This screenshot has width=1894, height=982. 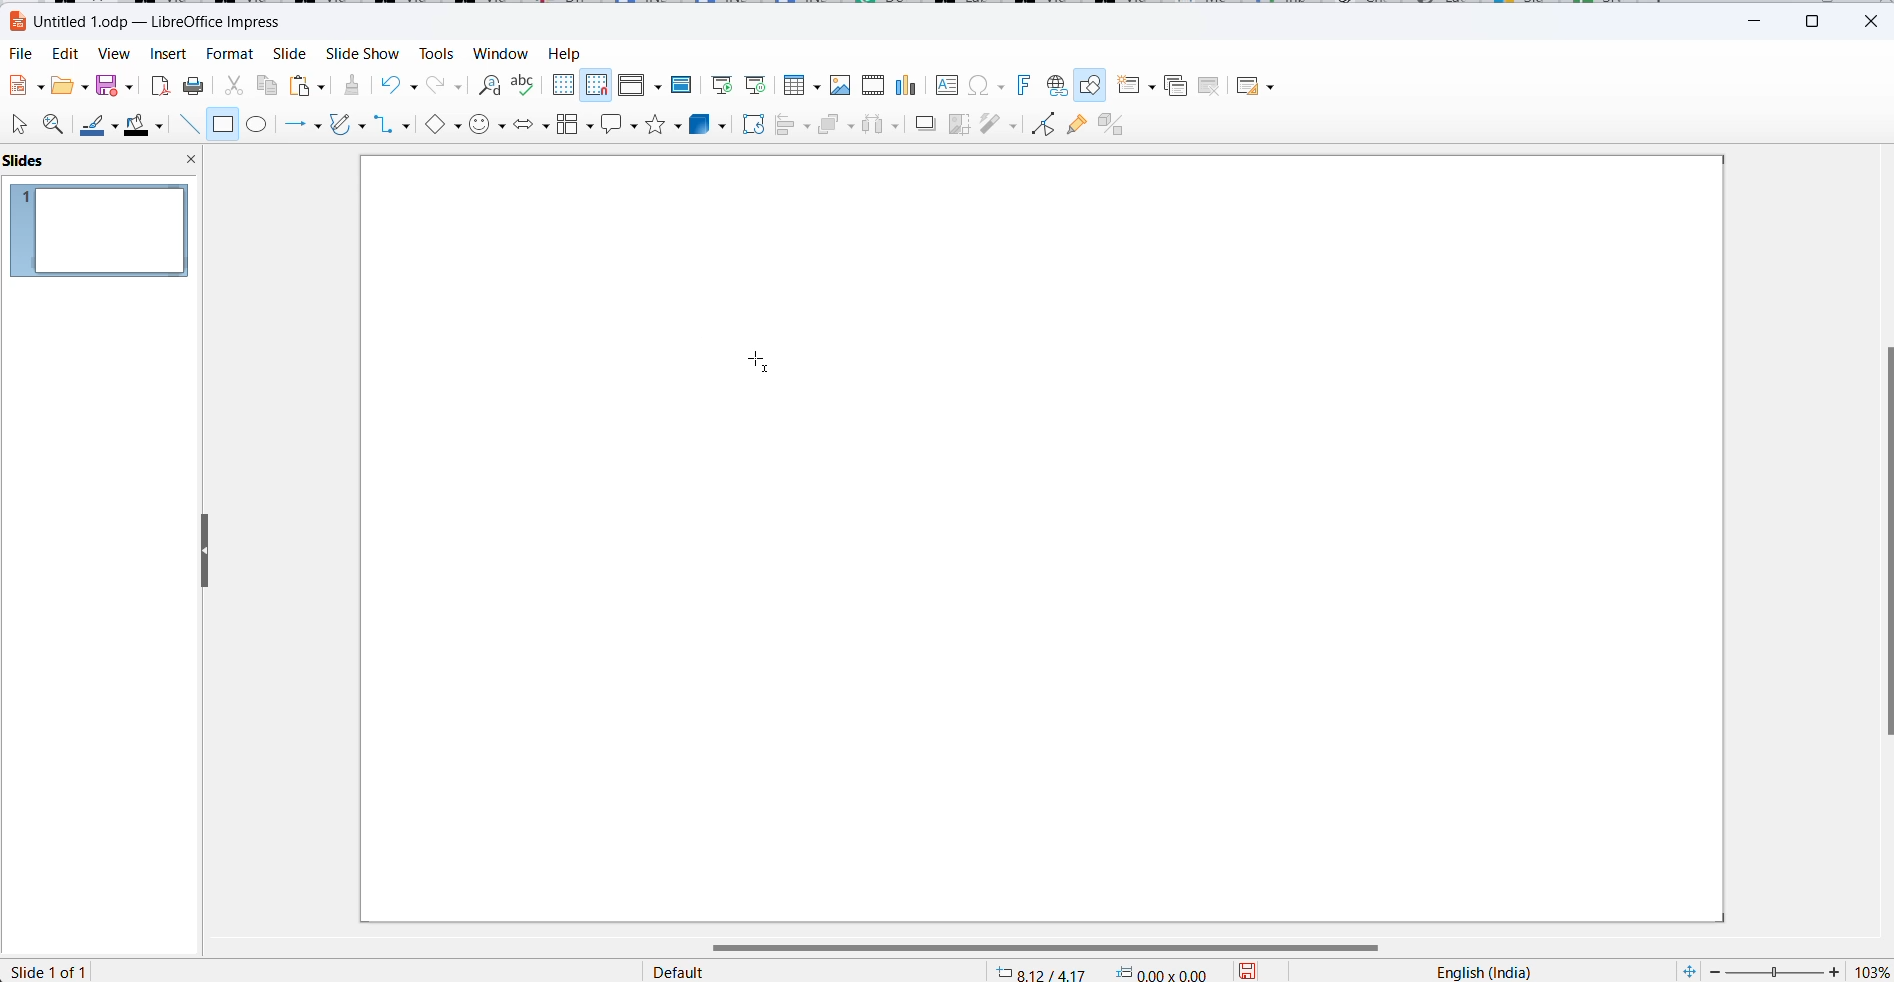 What do you see at coordinates (501, 55) in the screenshot?
I see `Window` at bounding box center [501, 55].